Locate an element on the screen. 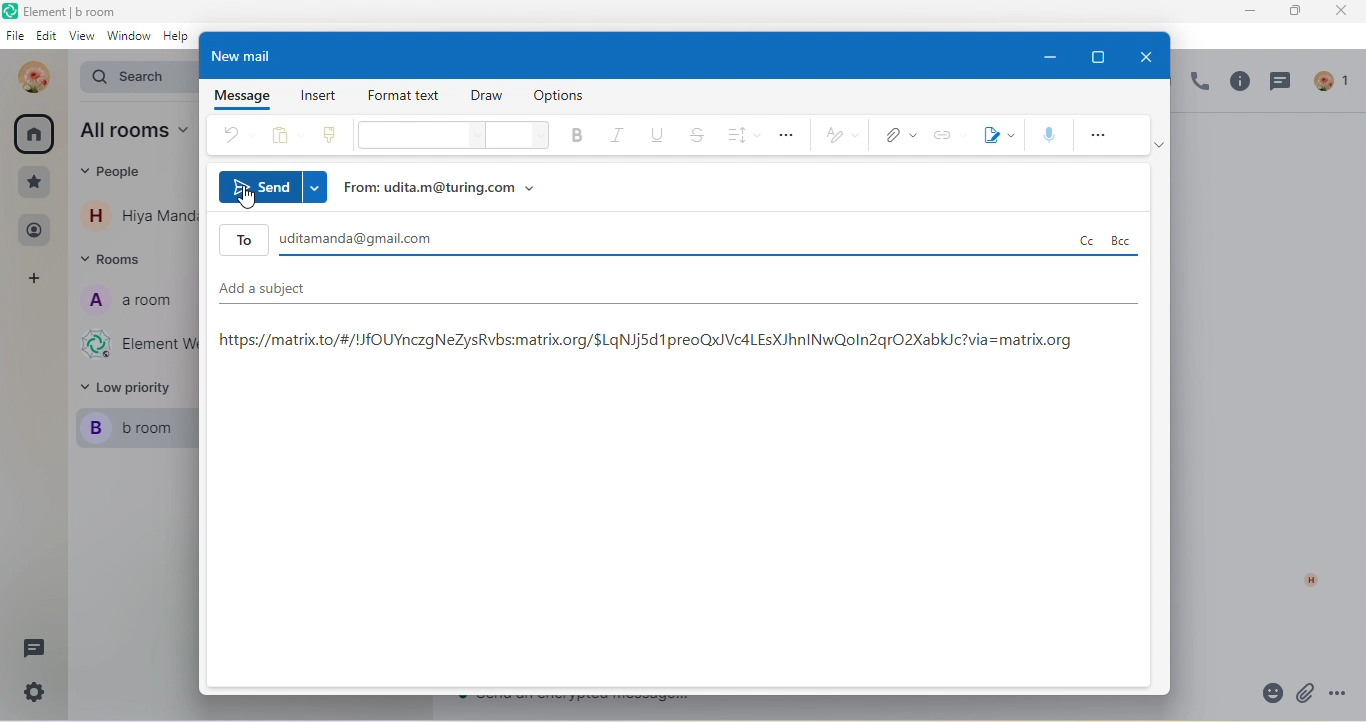 This screenshot has width=1366, height=722. to is located at coordinates (679, 239).